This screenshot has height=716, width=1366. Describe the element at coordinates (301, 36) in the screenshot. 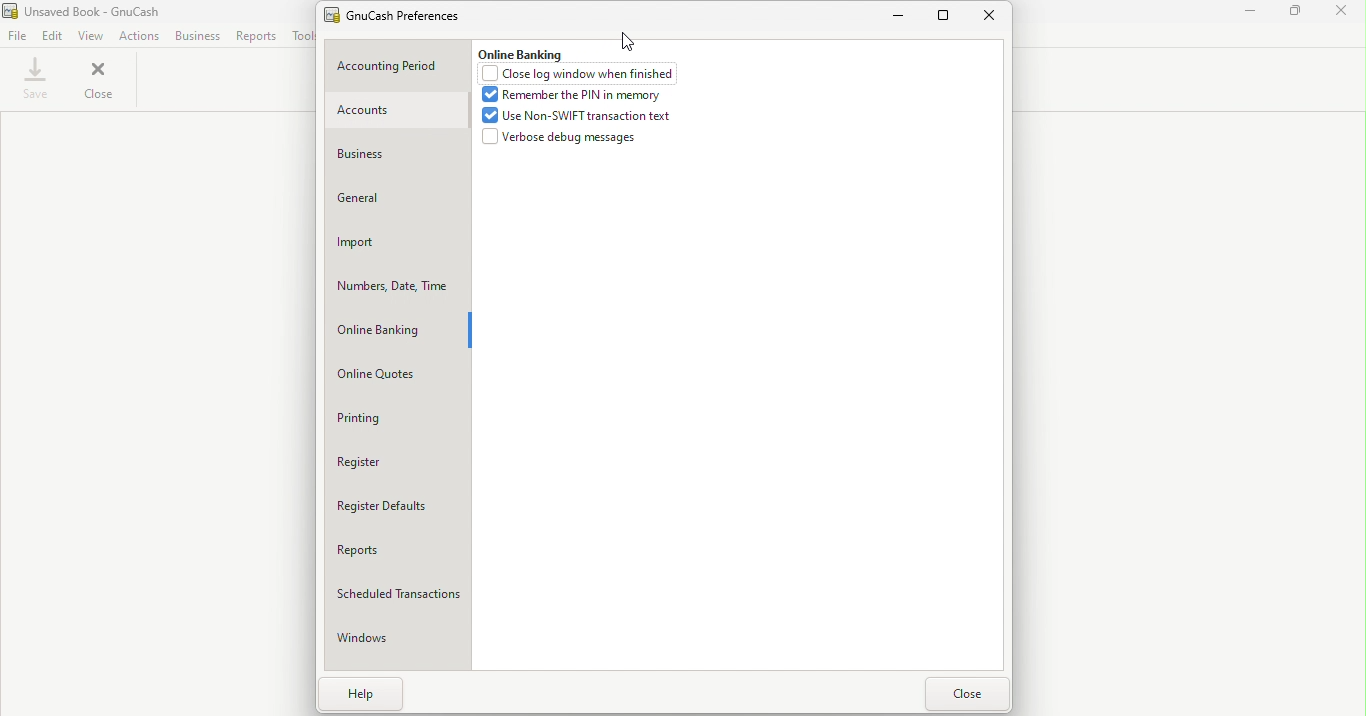

I see `Tools` at that location.